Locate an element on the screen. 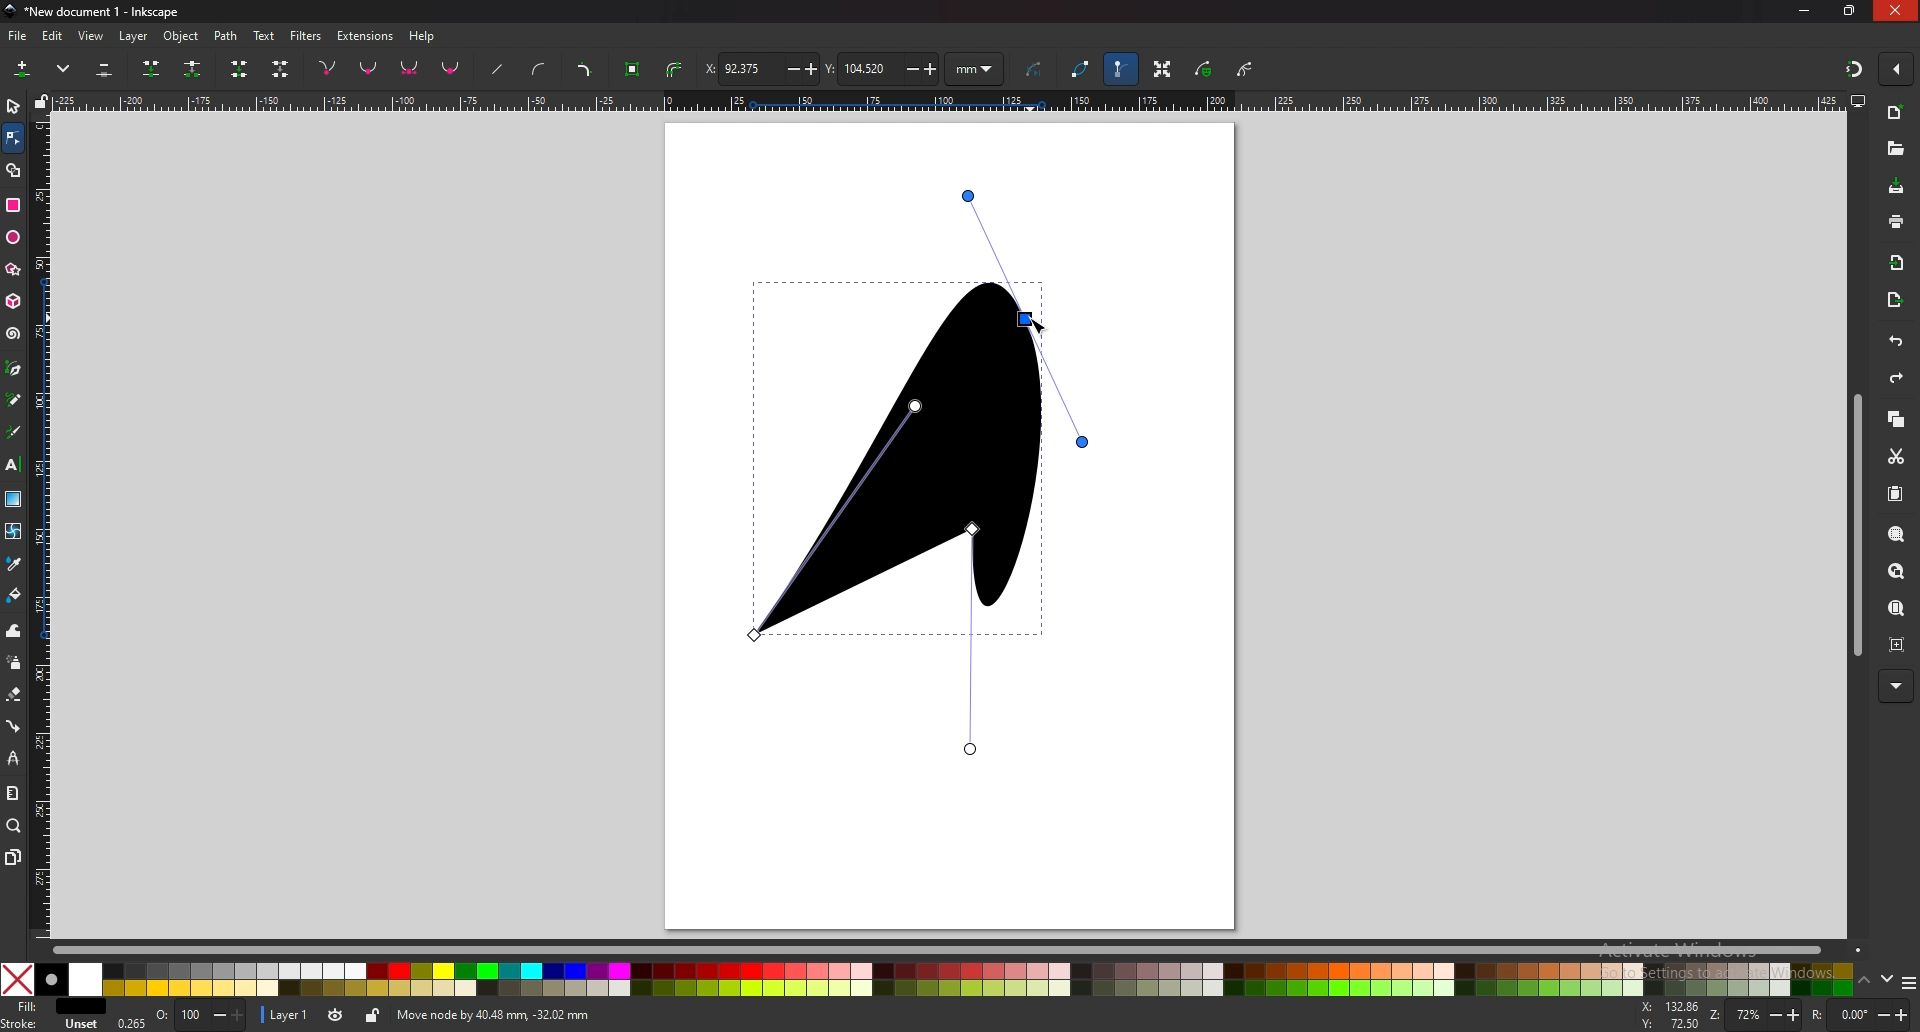 Image resolution: width=1920 pixels, height=1032 pixels. up is located at coordinates (1864, 981).